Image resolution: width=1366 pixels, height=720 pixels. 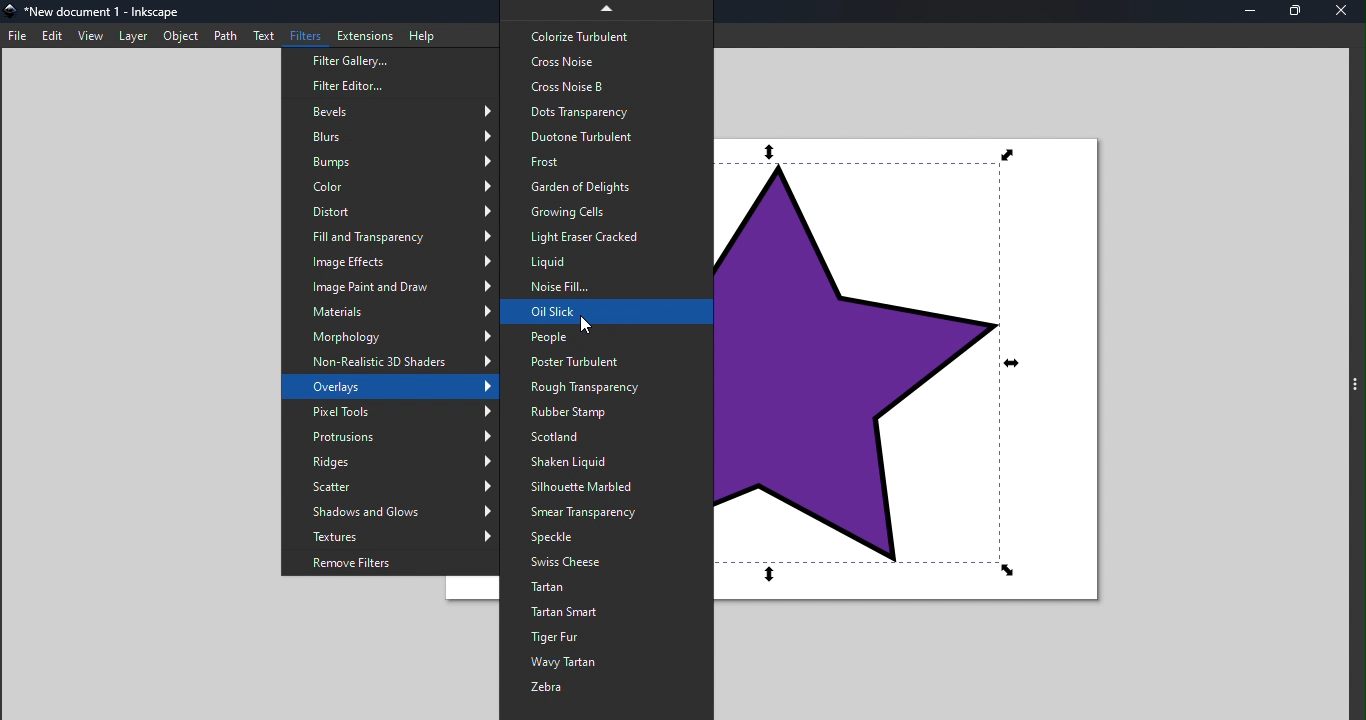 What do you see at coordinates (18, 37) in the screenshot?
I see `File` at bounding box center [18, 37].